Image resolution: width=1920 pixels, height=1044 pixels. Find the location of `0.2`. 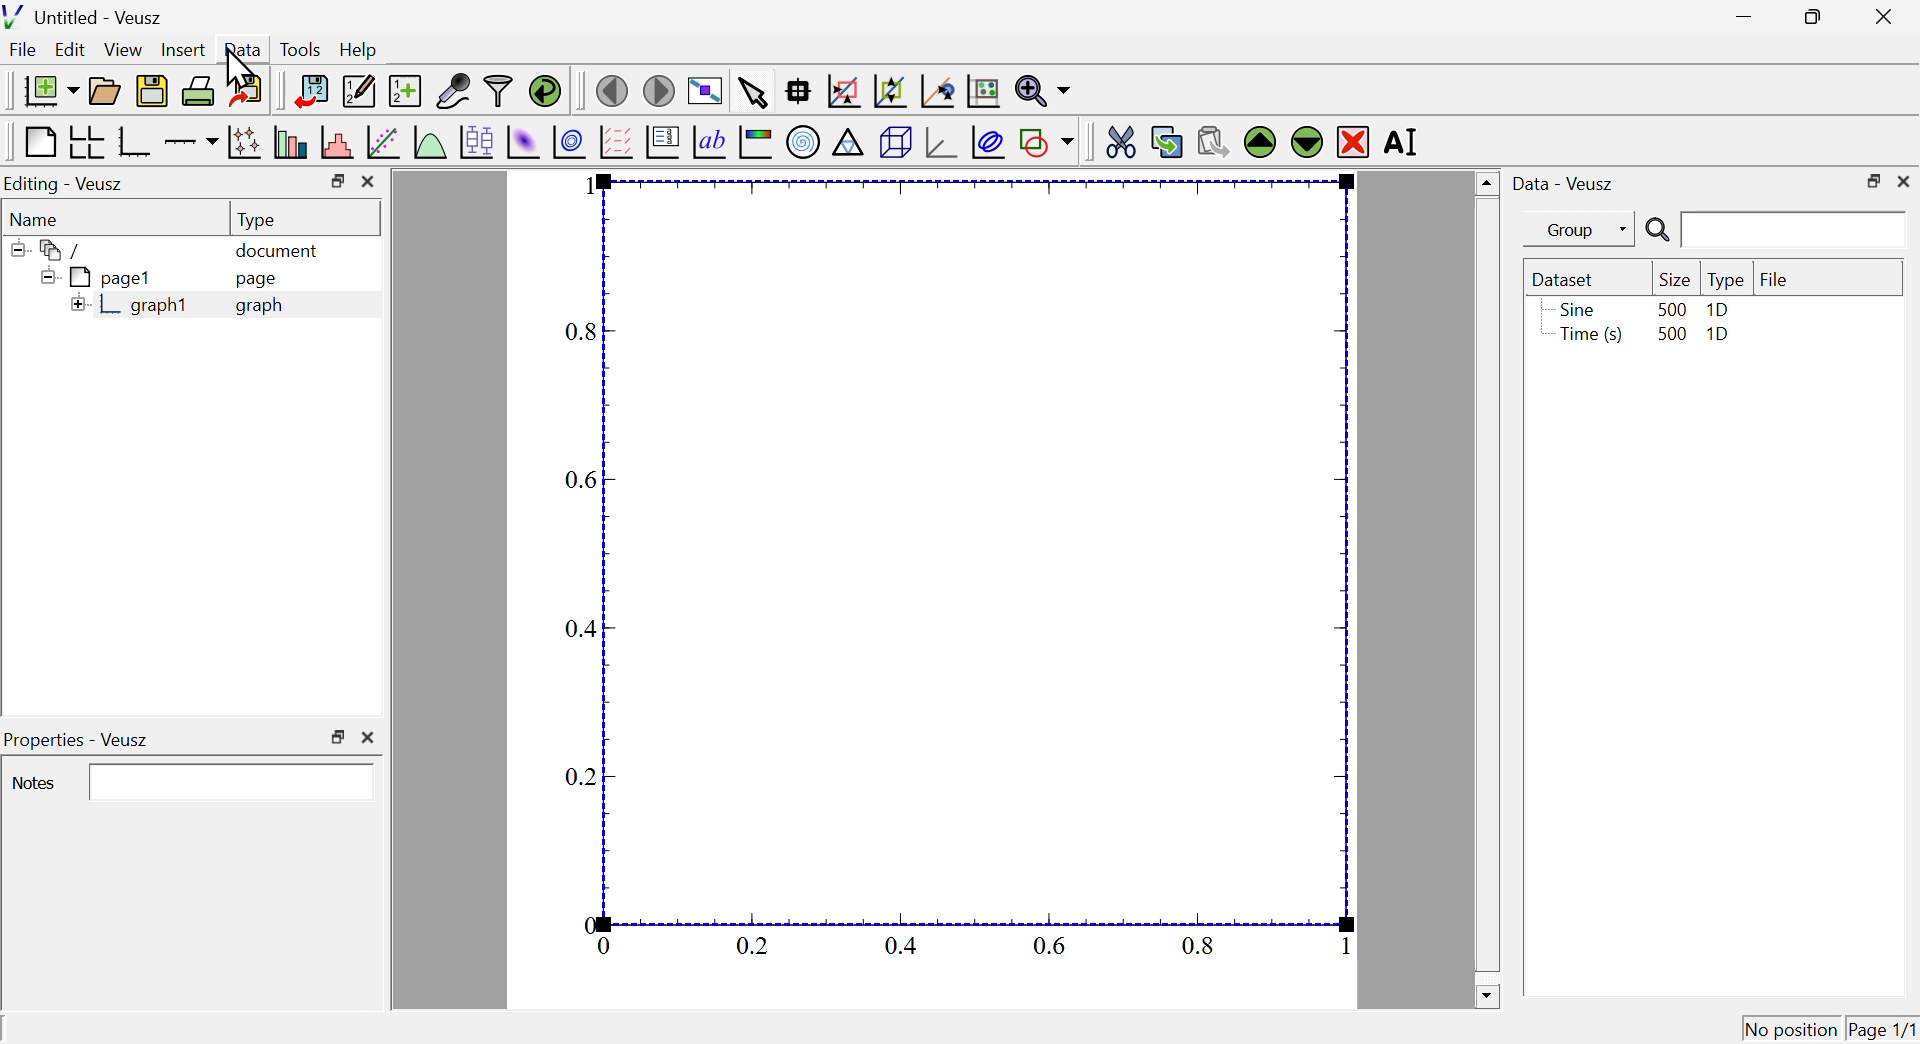

0.2 is located at coordinates (752, 946).